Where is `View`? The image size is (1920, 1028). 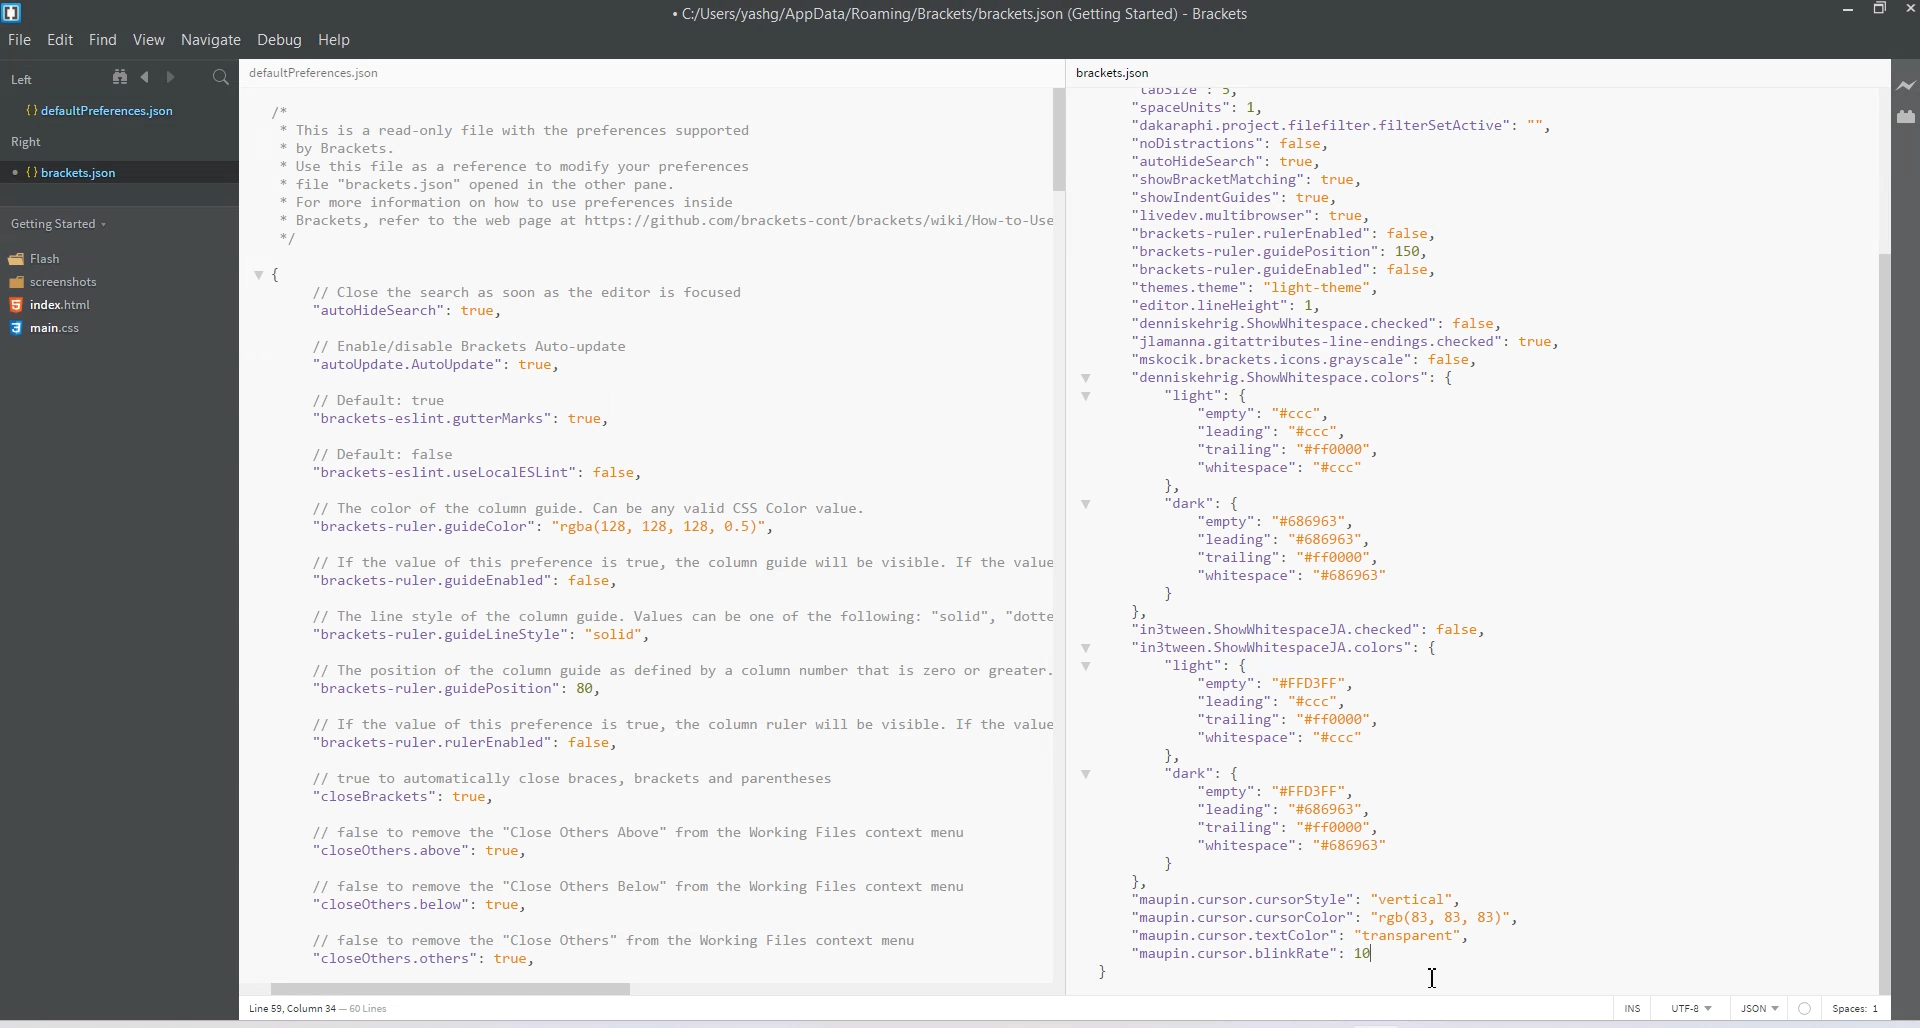
View is located at coordinates (150, 39).